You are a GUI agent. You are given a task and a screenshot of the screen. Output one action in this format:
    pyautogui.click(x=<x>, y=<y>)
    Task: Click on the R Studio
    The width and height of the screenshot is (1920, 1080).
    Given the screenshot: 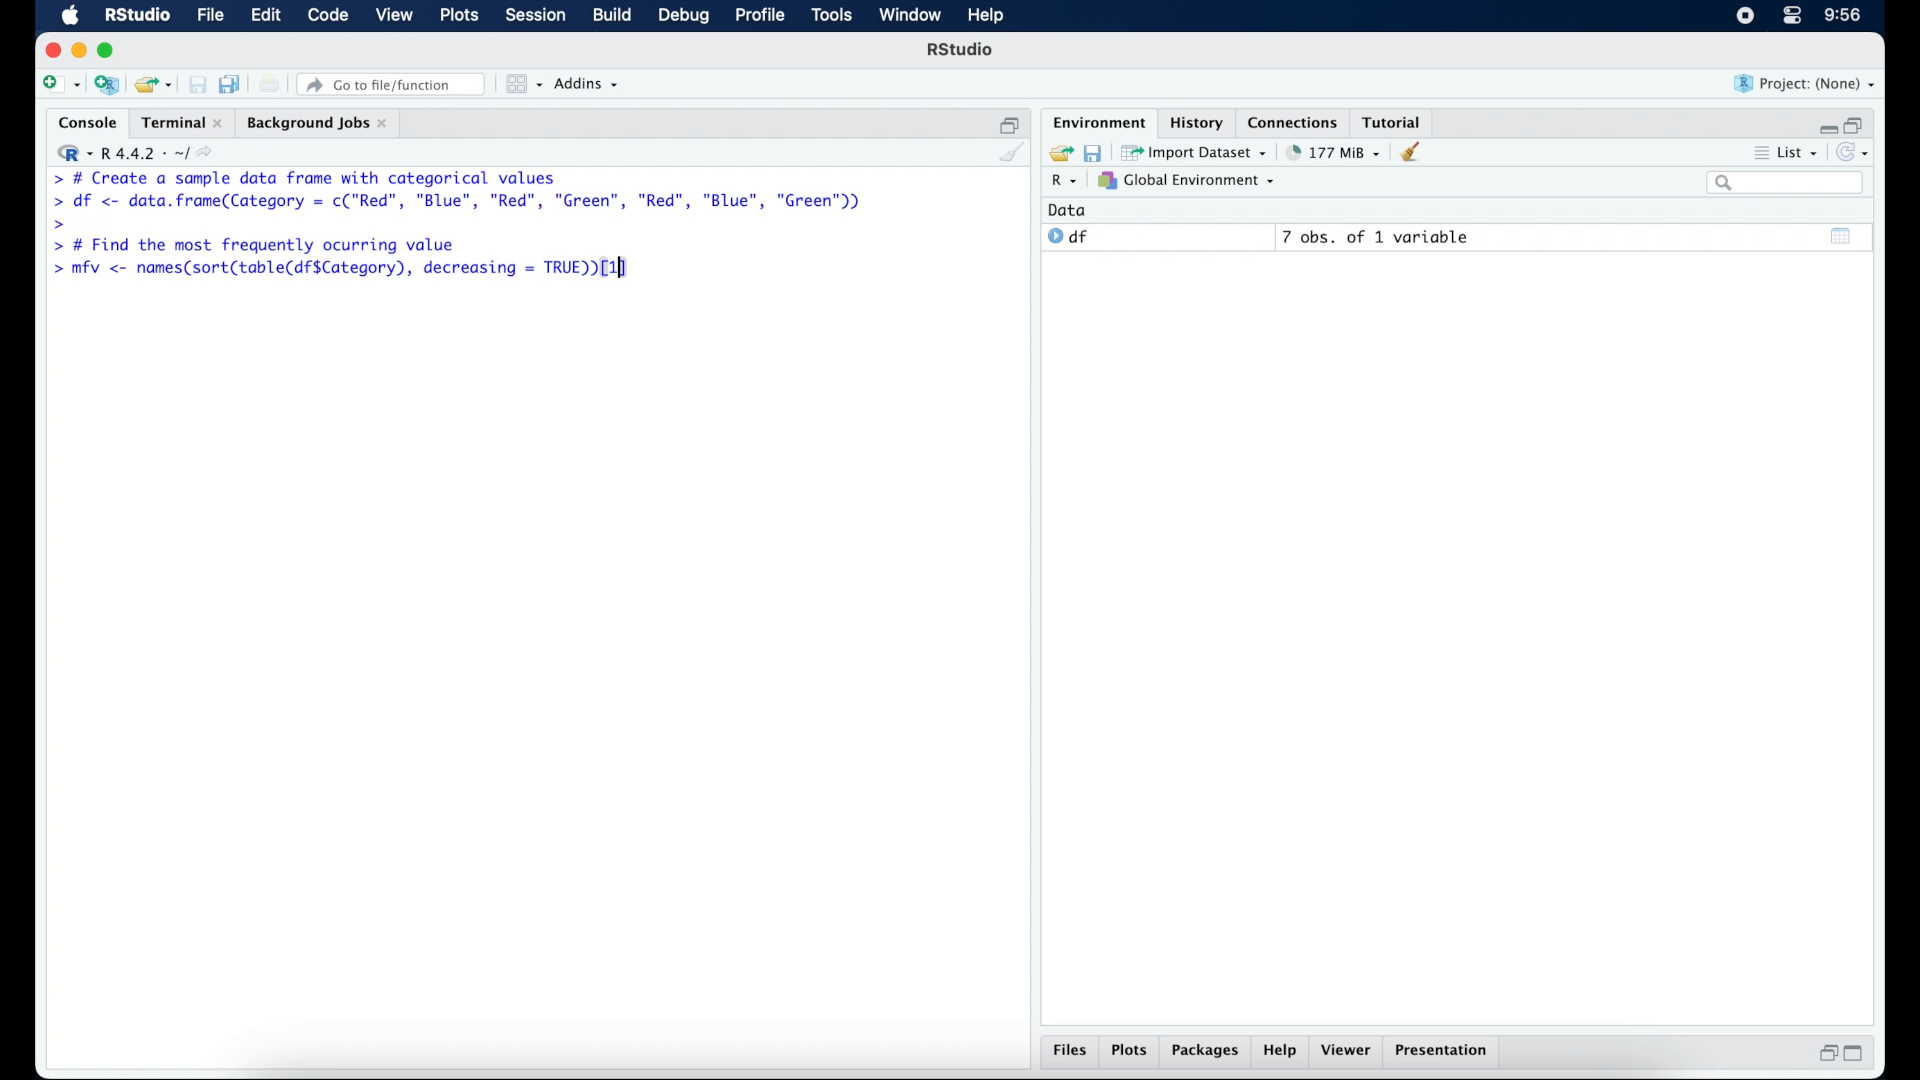 What is the action you would take?
    pyautogui.click(x=962, y=50)
    